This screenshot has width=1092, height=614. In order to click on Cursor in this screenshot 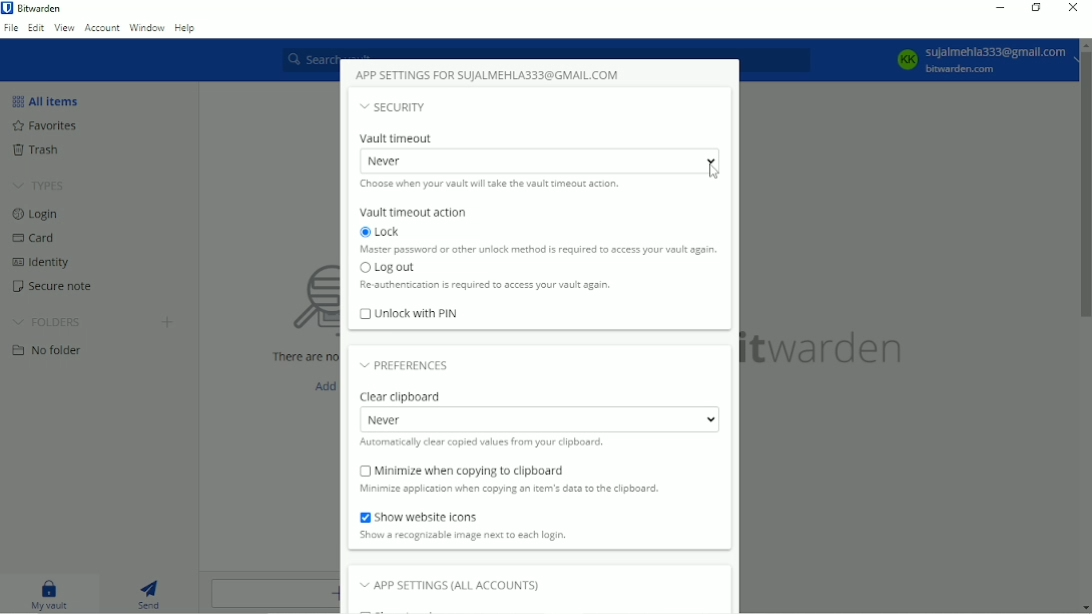, I will do `click(714, 171)`.